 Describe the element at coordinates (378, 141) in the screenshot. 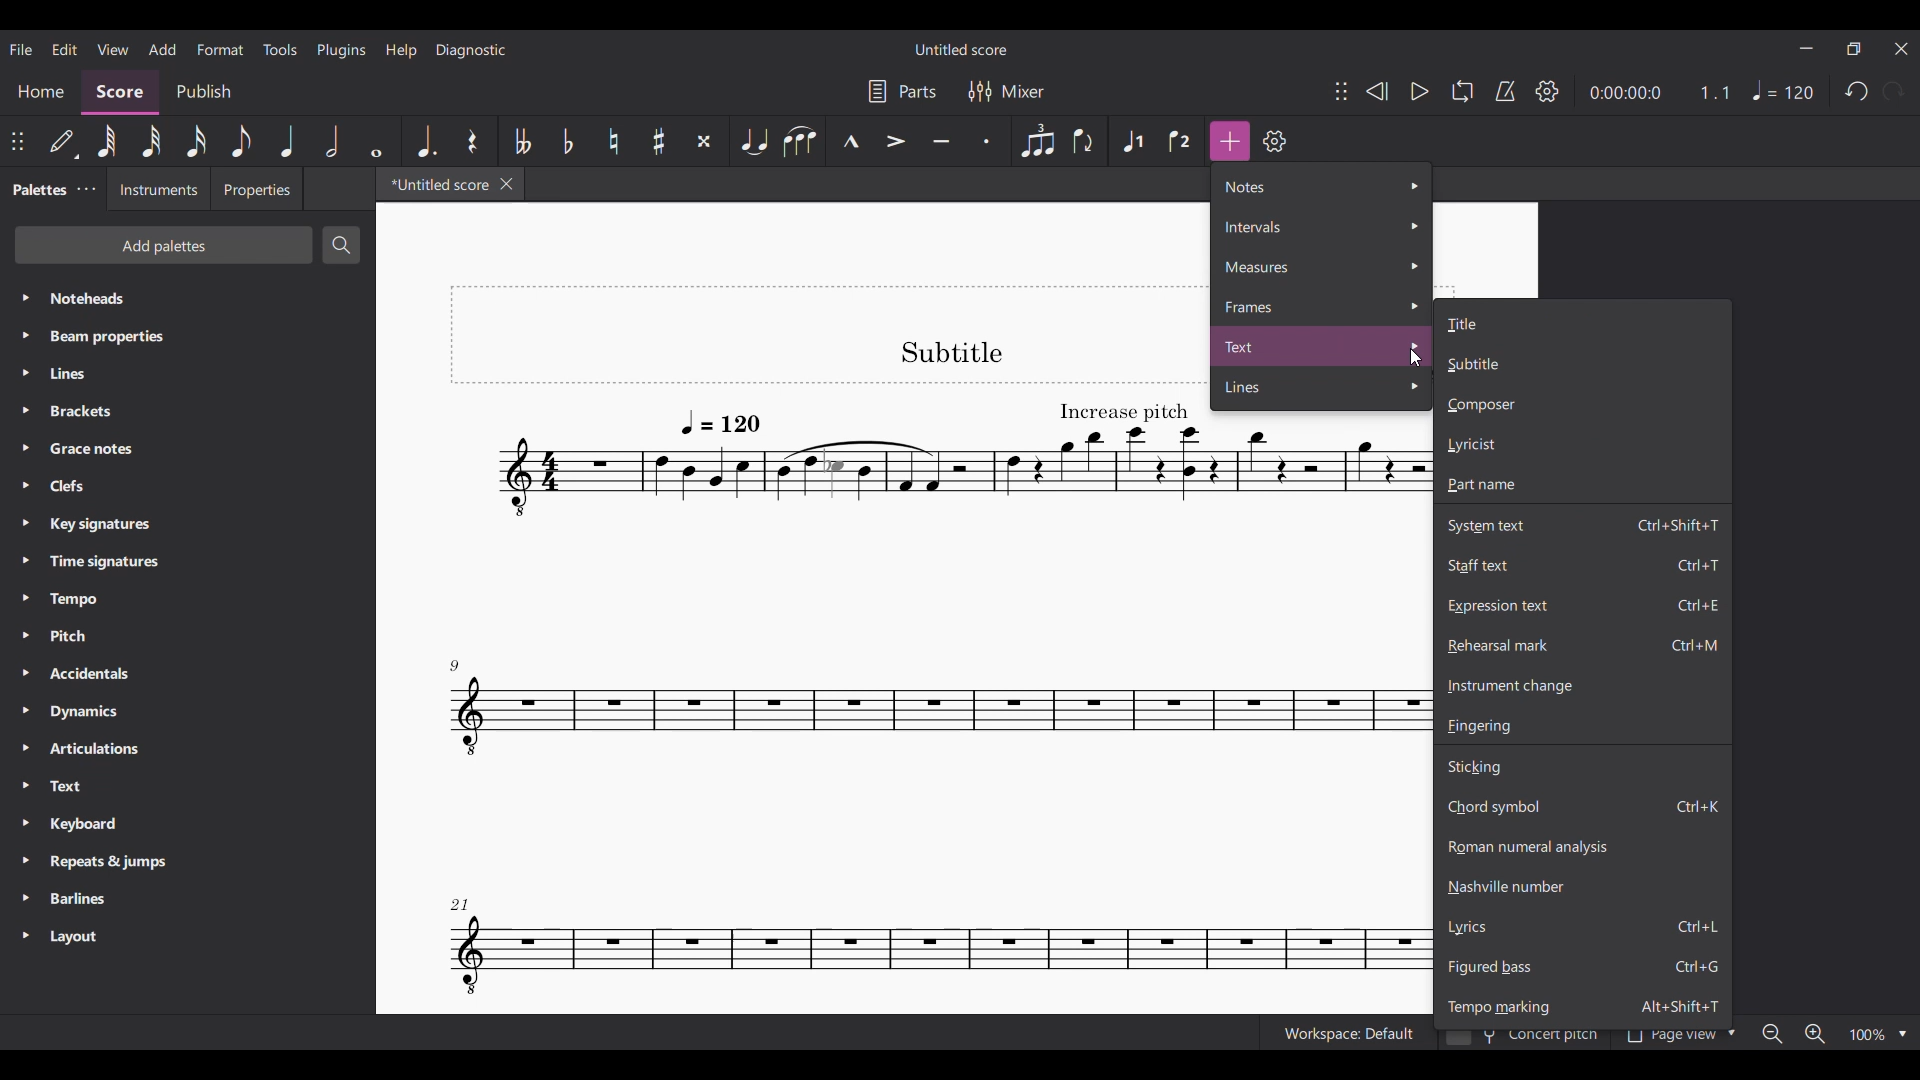

I see `Whole note` at that location.